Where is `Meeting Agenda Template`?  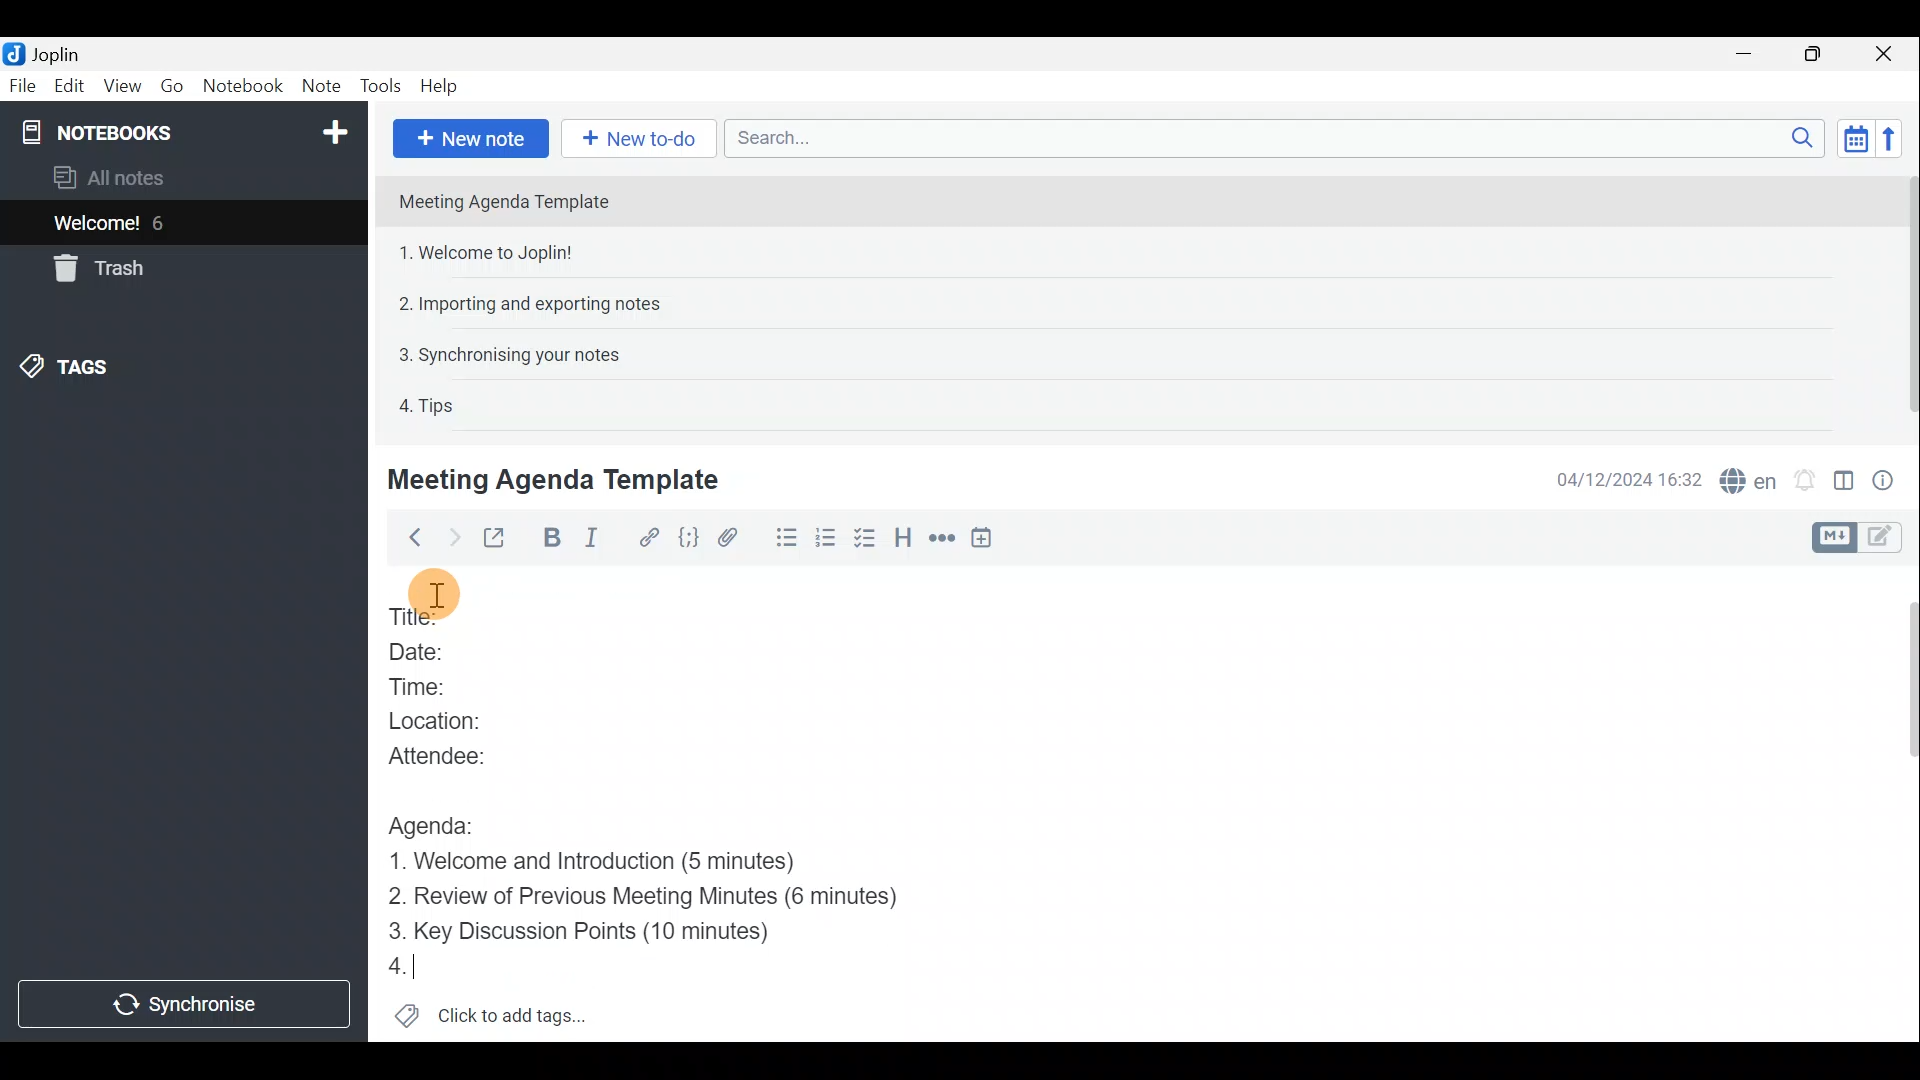
Meeting Agenda Template is located at coordinates (506, 201).